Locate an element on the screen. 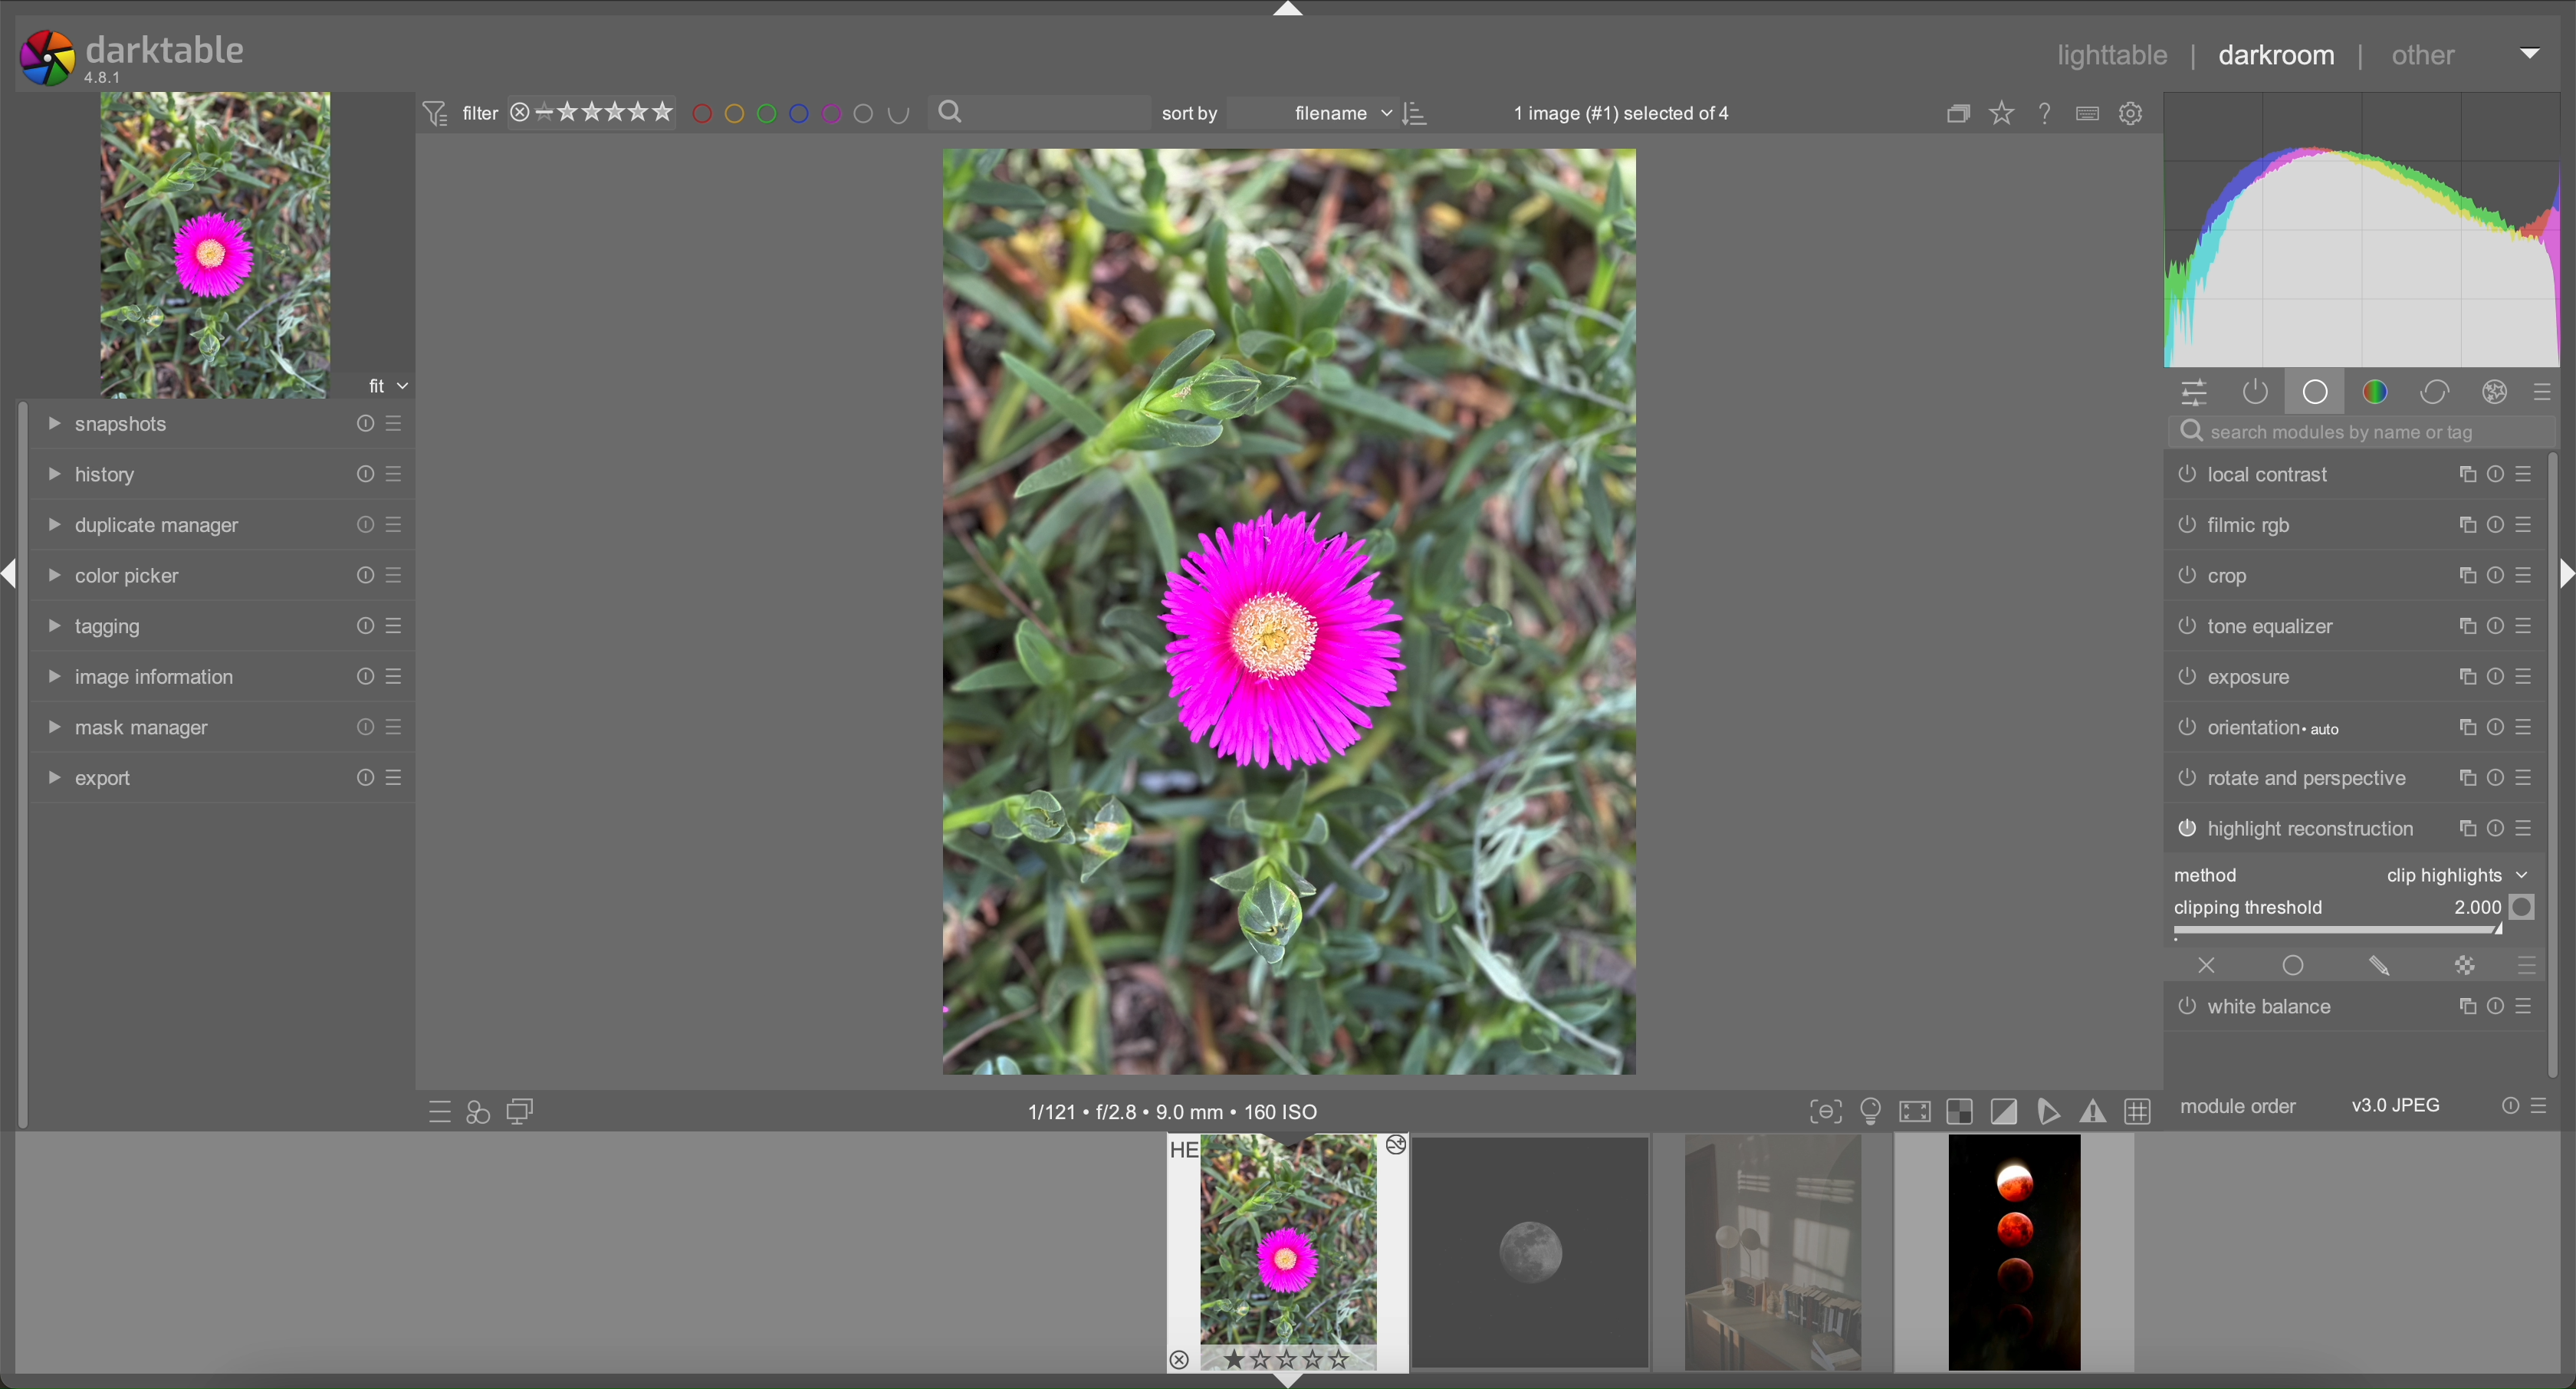  clip highlights is located at coordinates (2453, 874).